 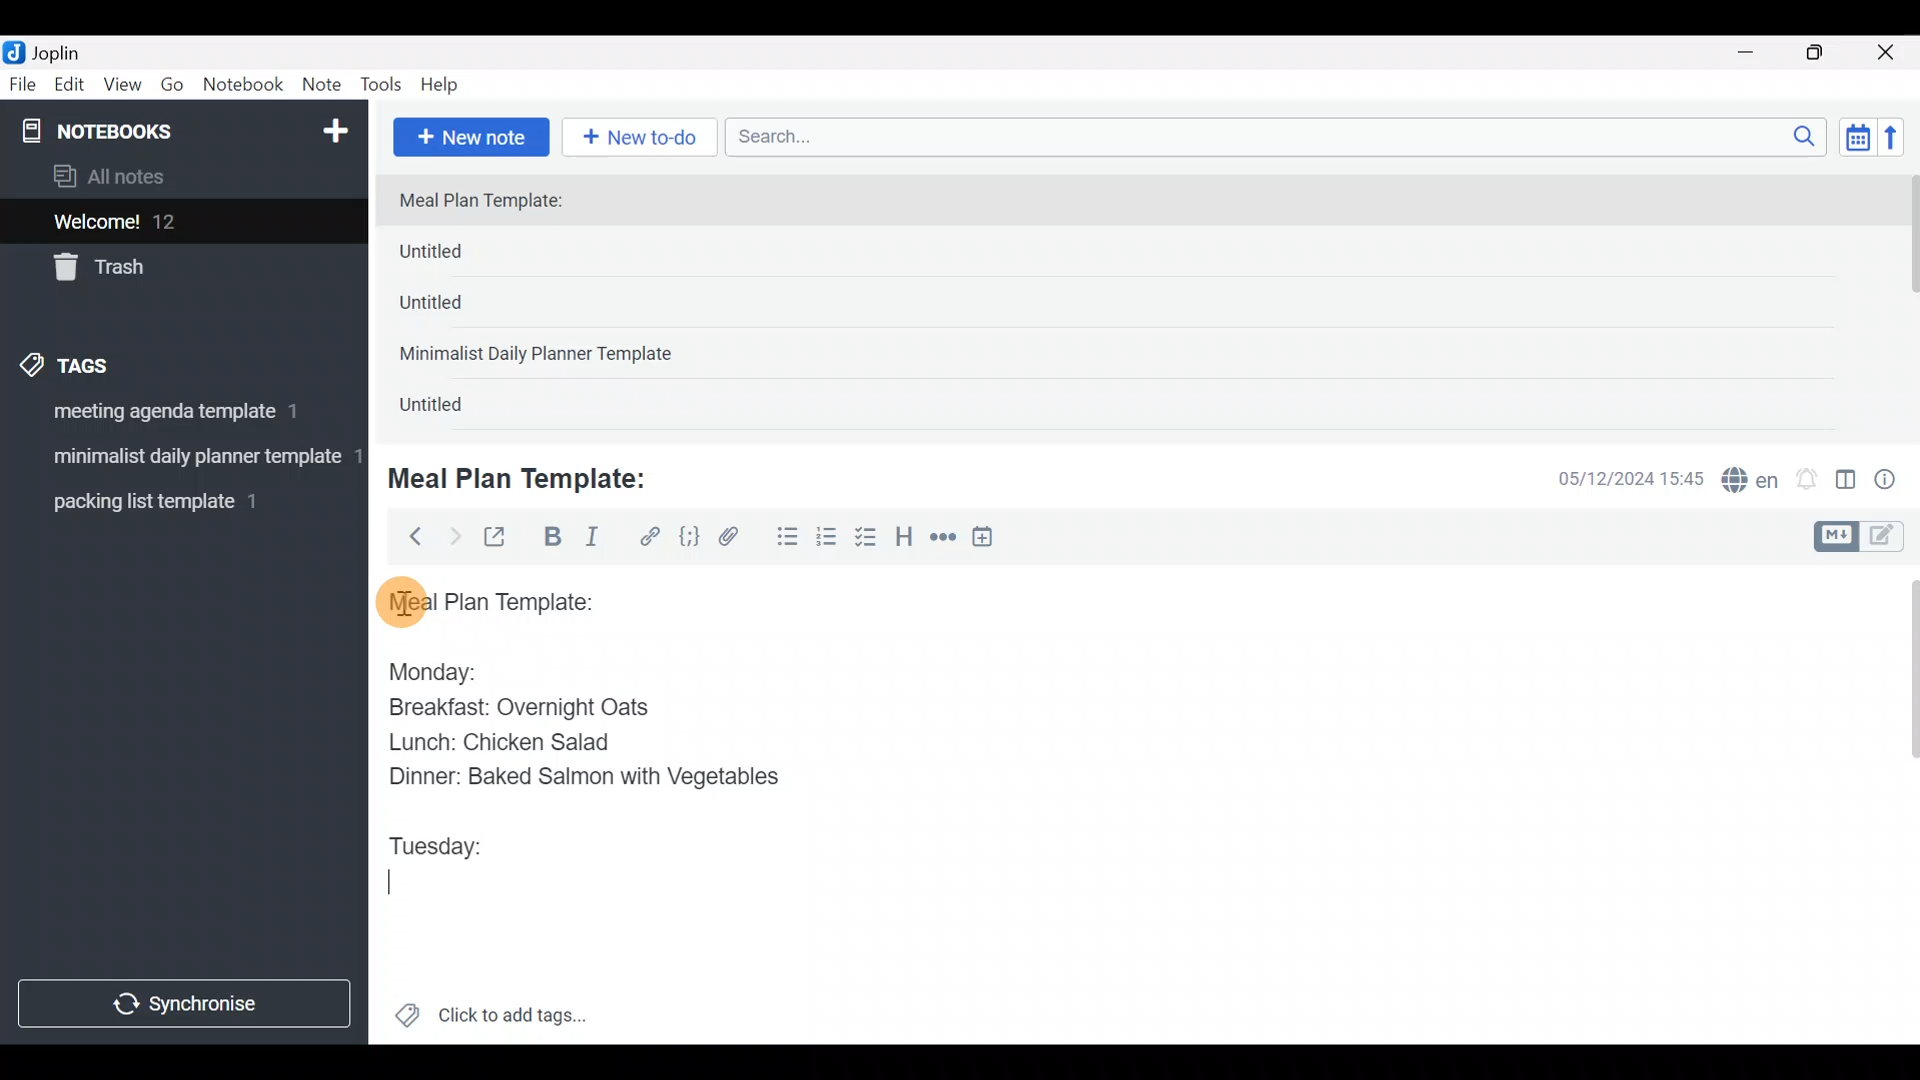 What do you see at coordinates (1751, 482) in the screenshot?
I see `Spelling` at bounding box center [1751, 482].